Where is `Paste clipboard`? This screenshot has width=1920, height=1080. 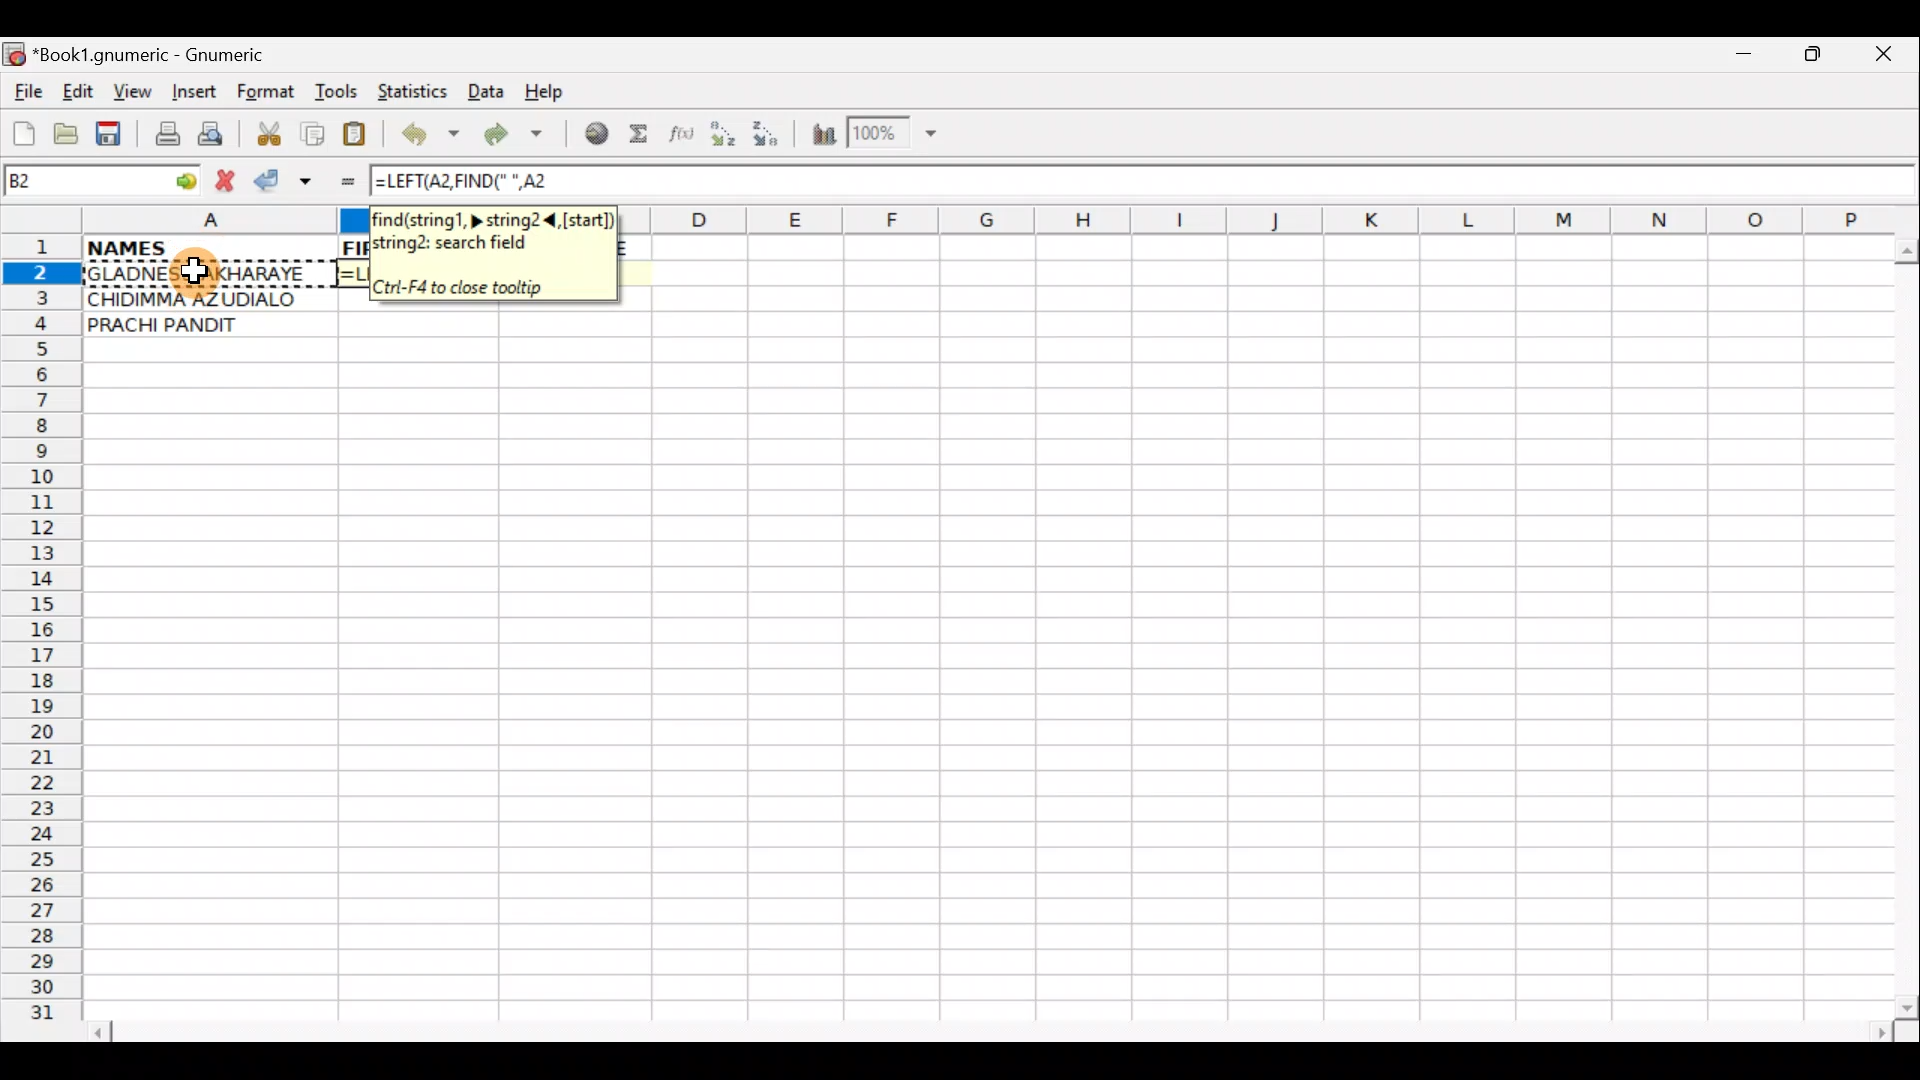
Paste clipboard is located at coordinates (361, 137).